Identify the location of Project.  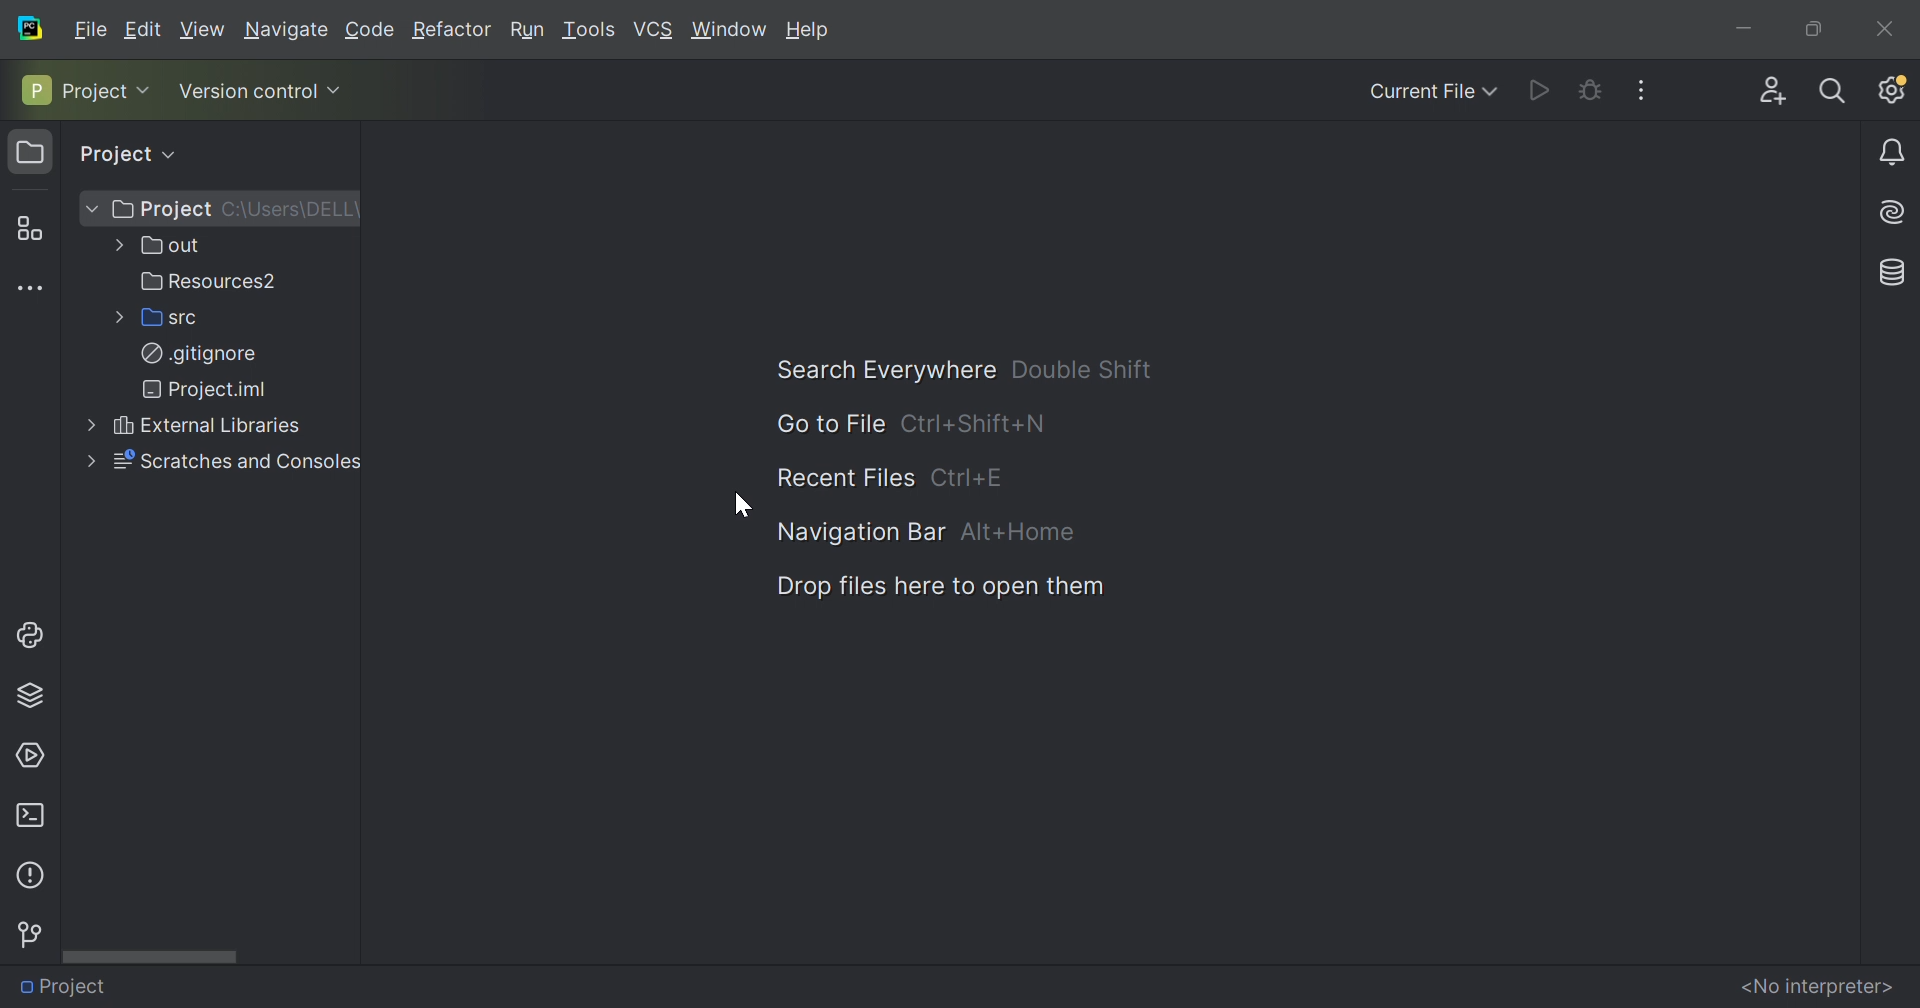
(31, 153).